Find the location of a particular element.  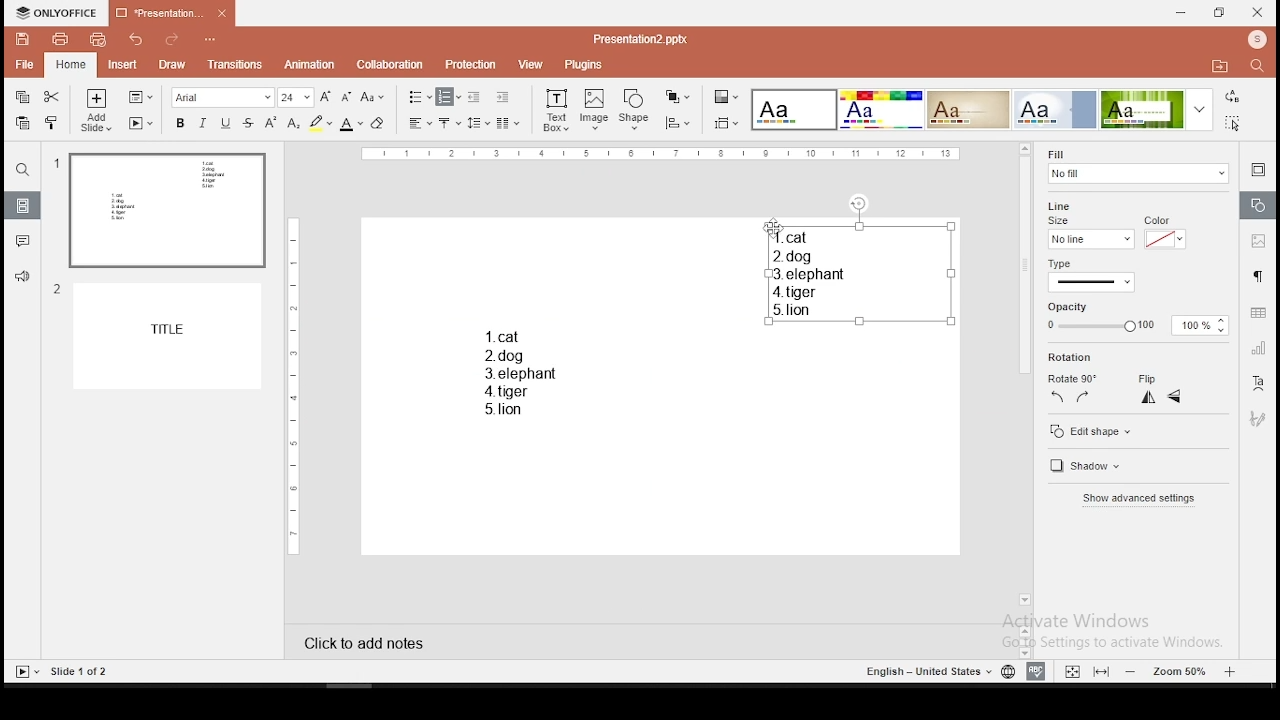

font color is located at coordinates (351, 123).